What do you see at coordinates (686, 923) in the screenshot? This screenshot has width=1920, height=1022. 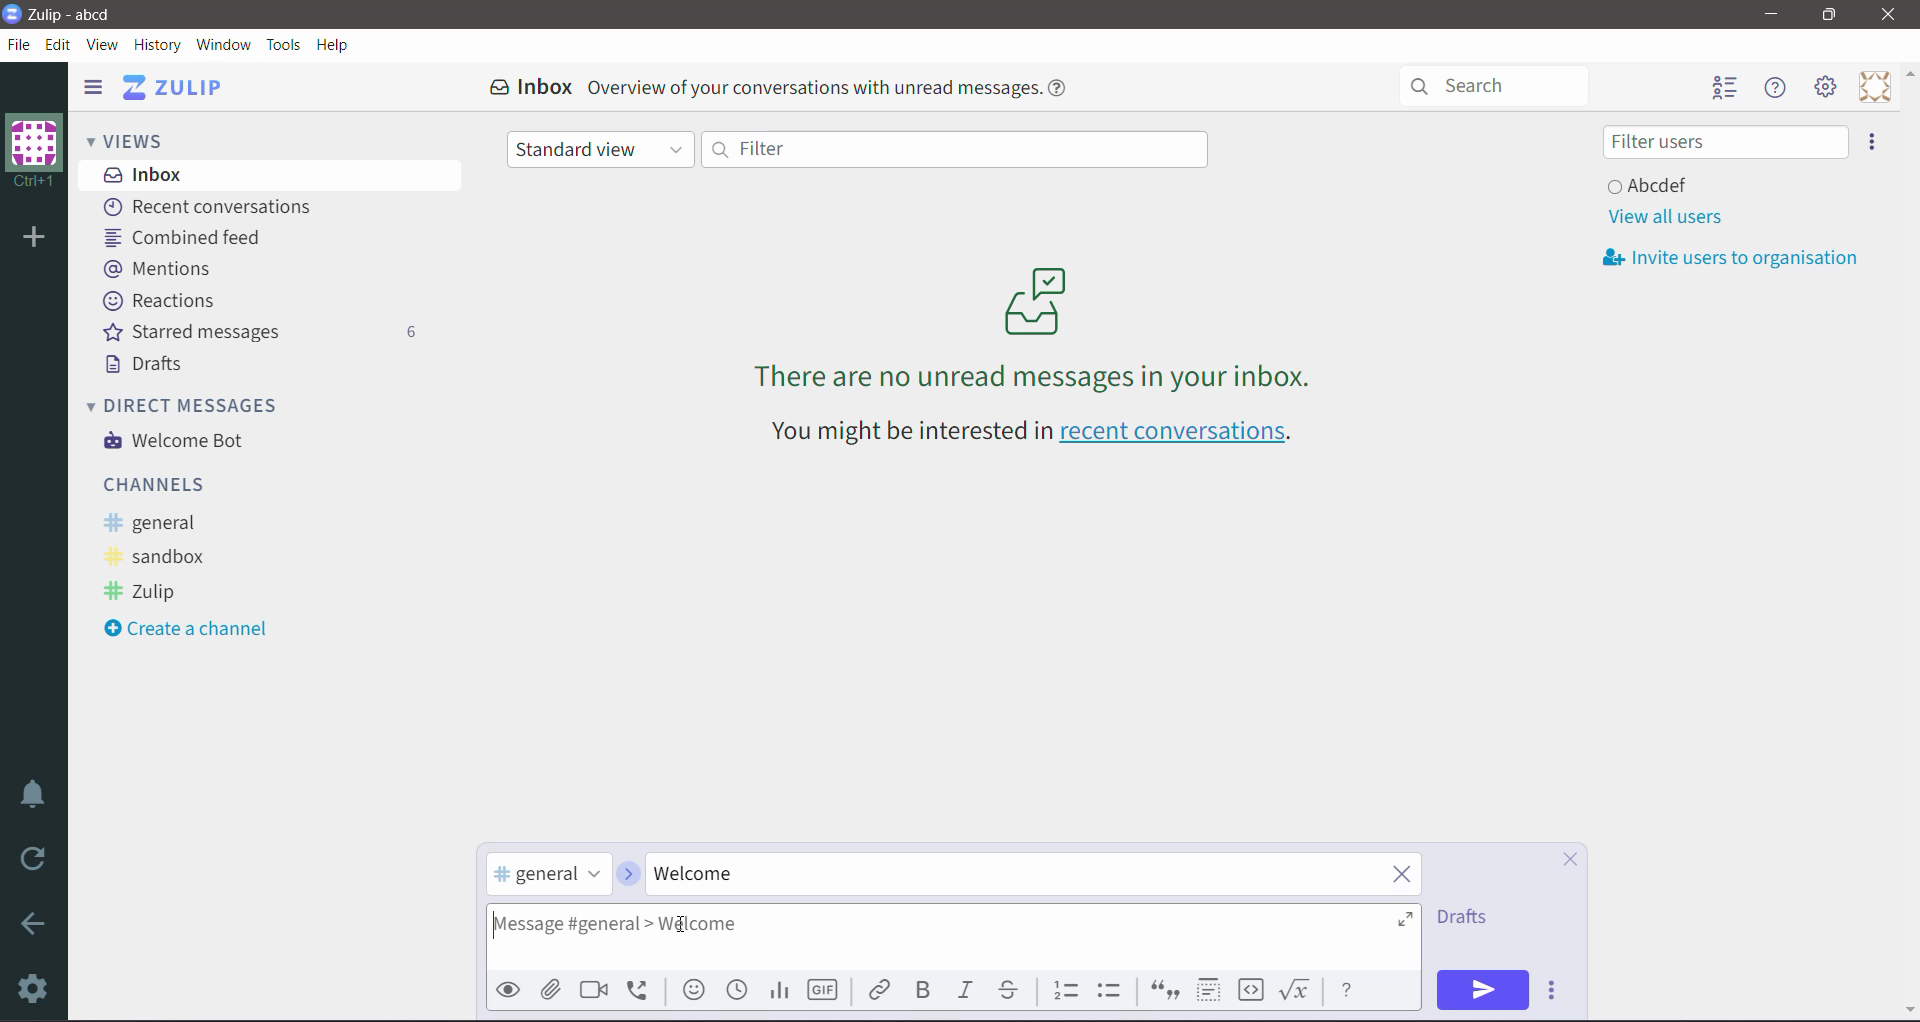 I see `Typing Cursor` at bounding box center [686, 923].